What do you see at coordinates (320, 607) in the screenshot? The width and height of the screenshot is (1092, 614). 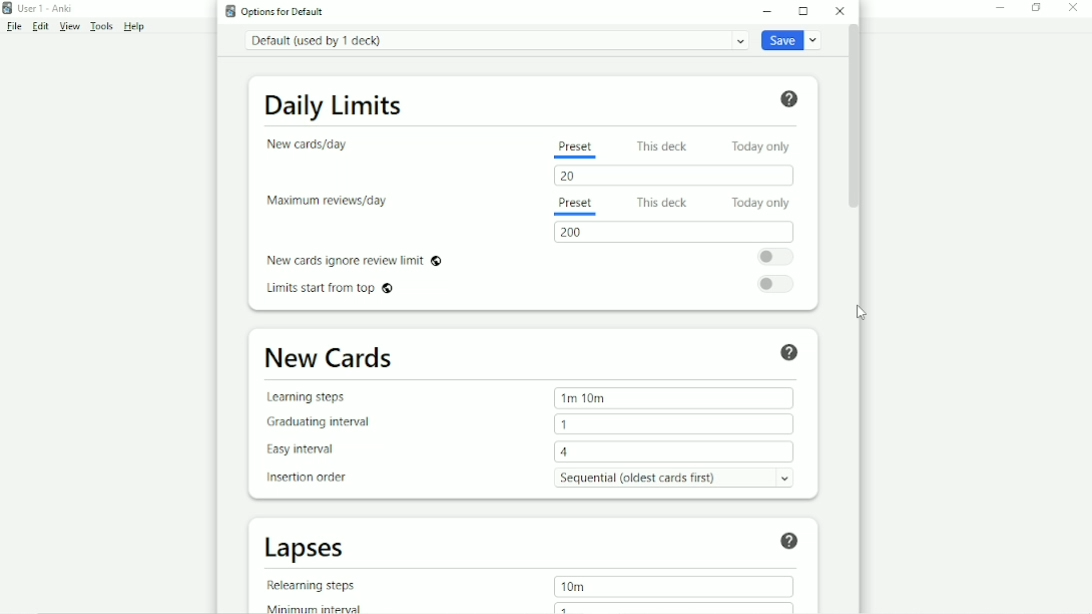 I see `minimum interval` at bounding box center [320, 607].